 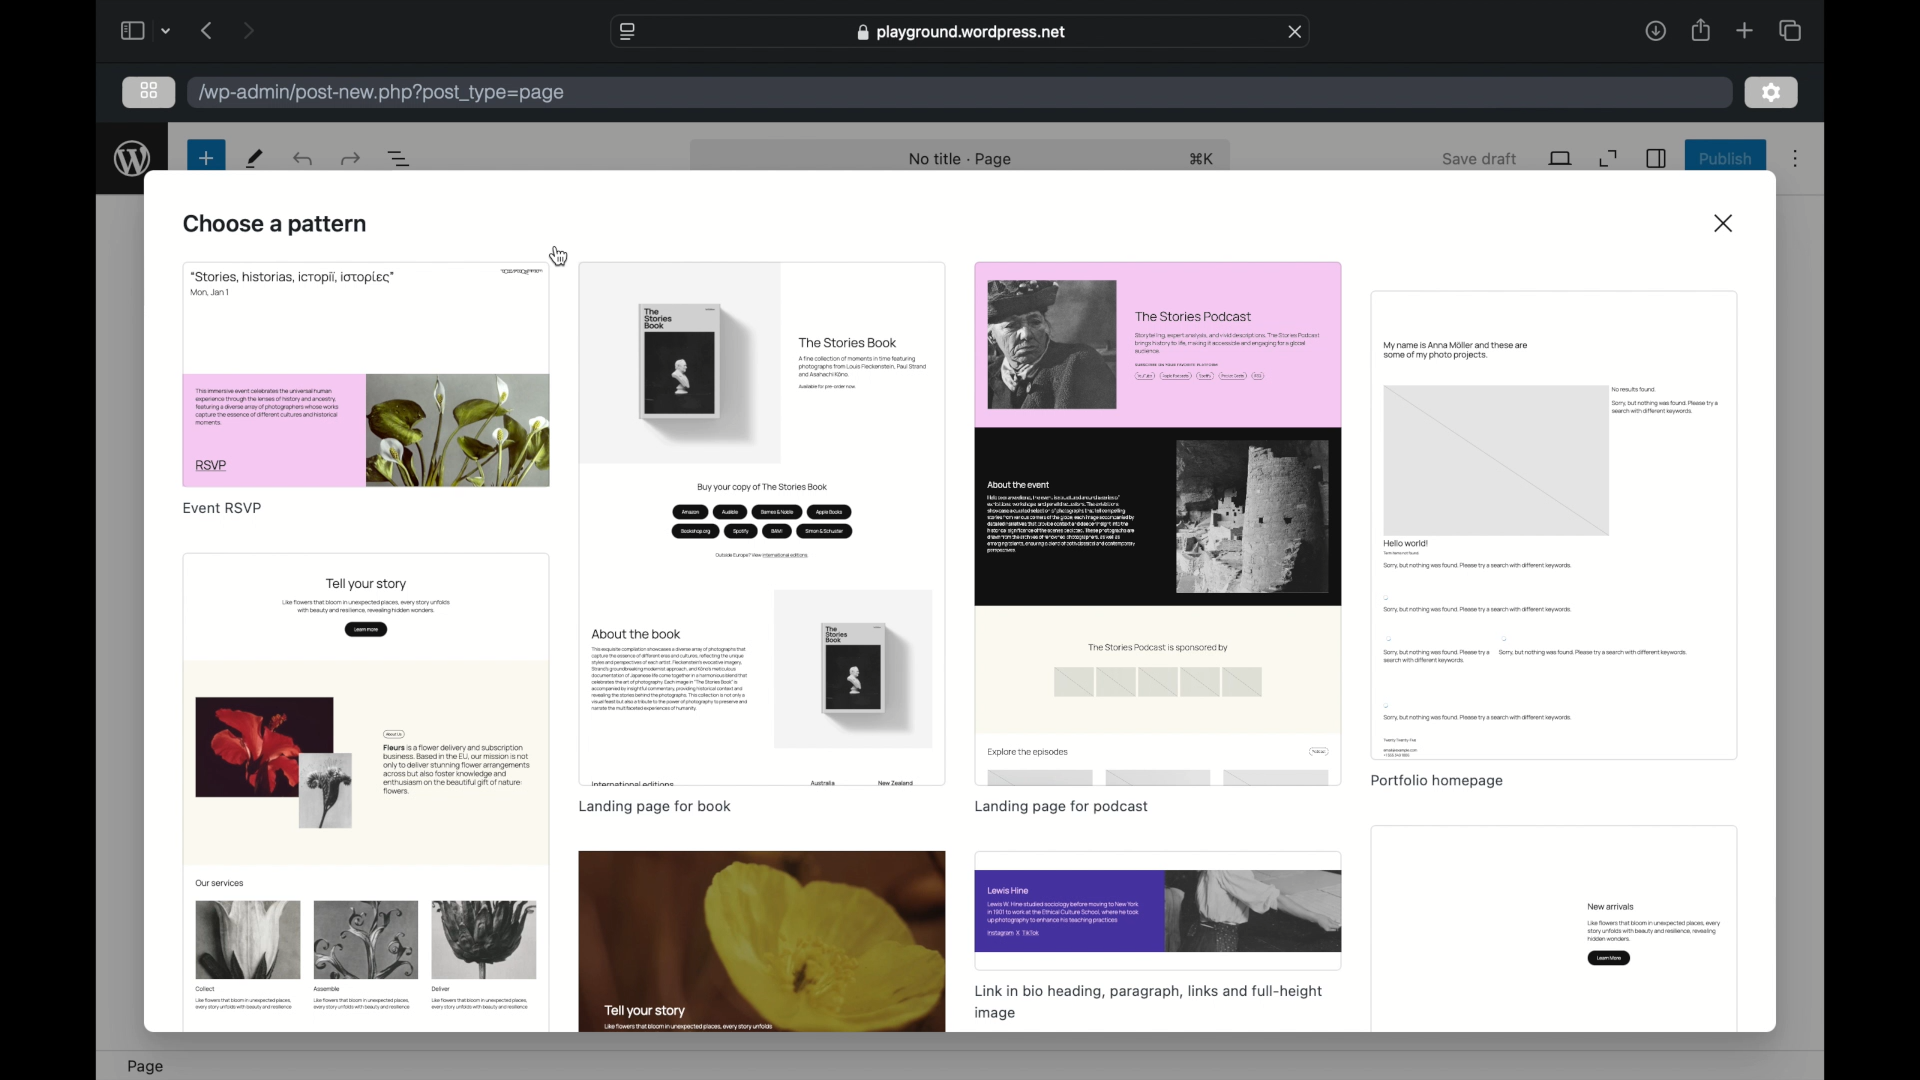 I want to click on choose pattern, so click(x=276, y=224).